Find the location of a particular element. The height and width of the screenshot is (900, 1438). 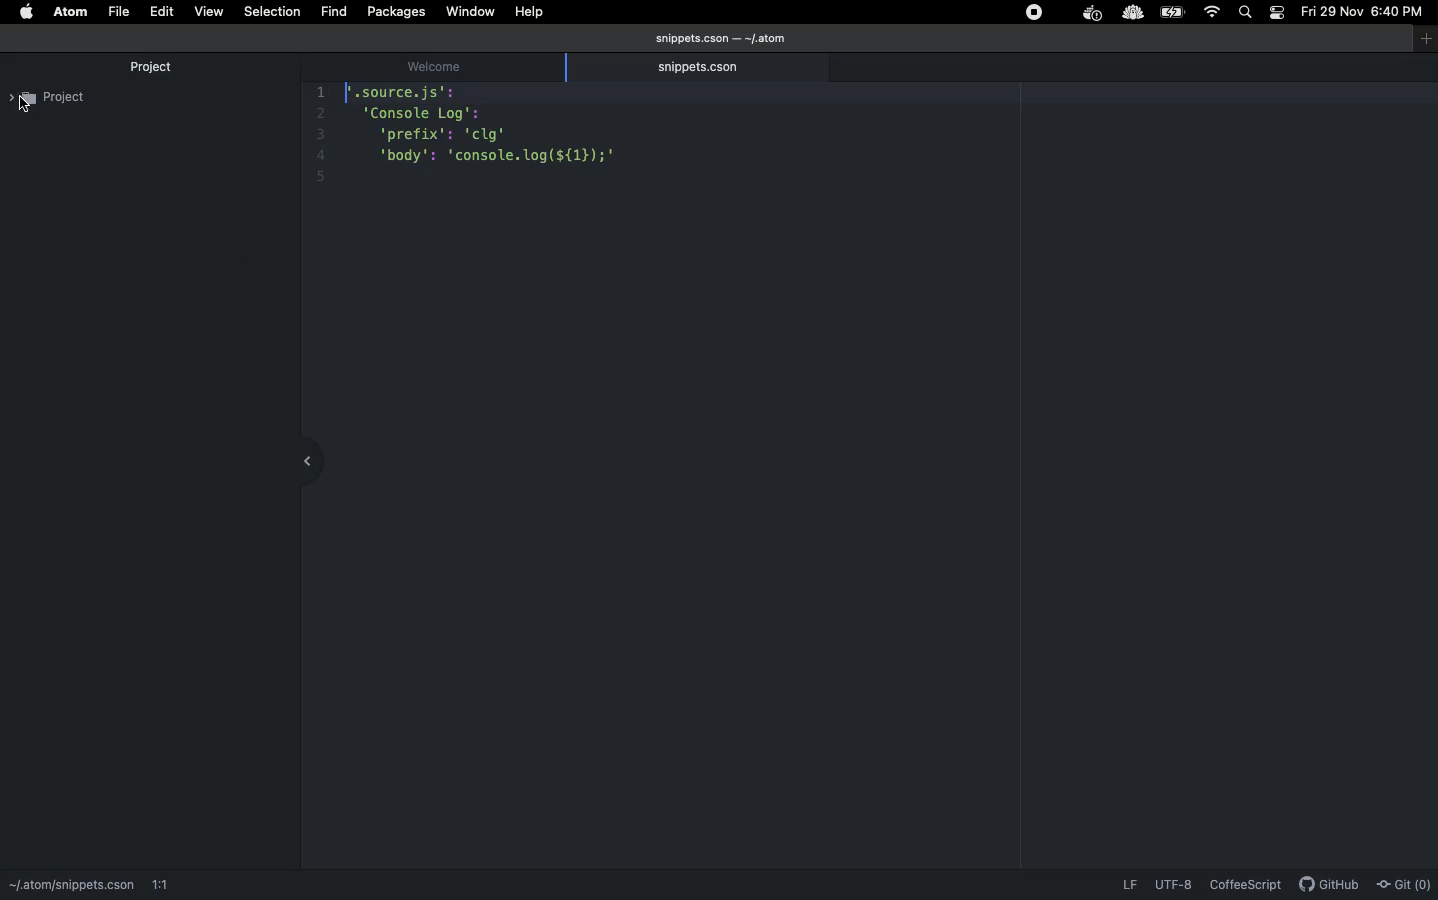

Date is located at coordinates (1332, 12).